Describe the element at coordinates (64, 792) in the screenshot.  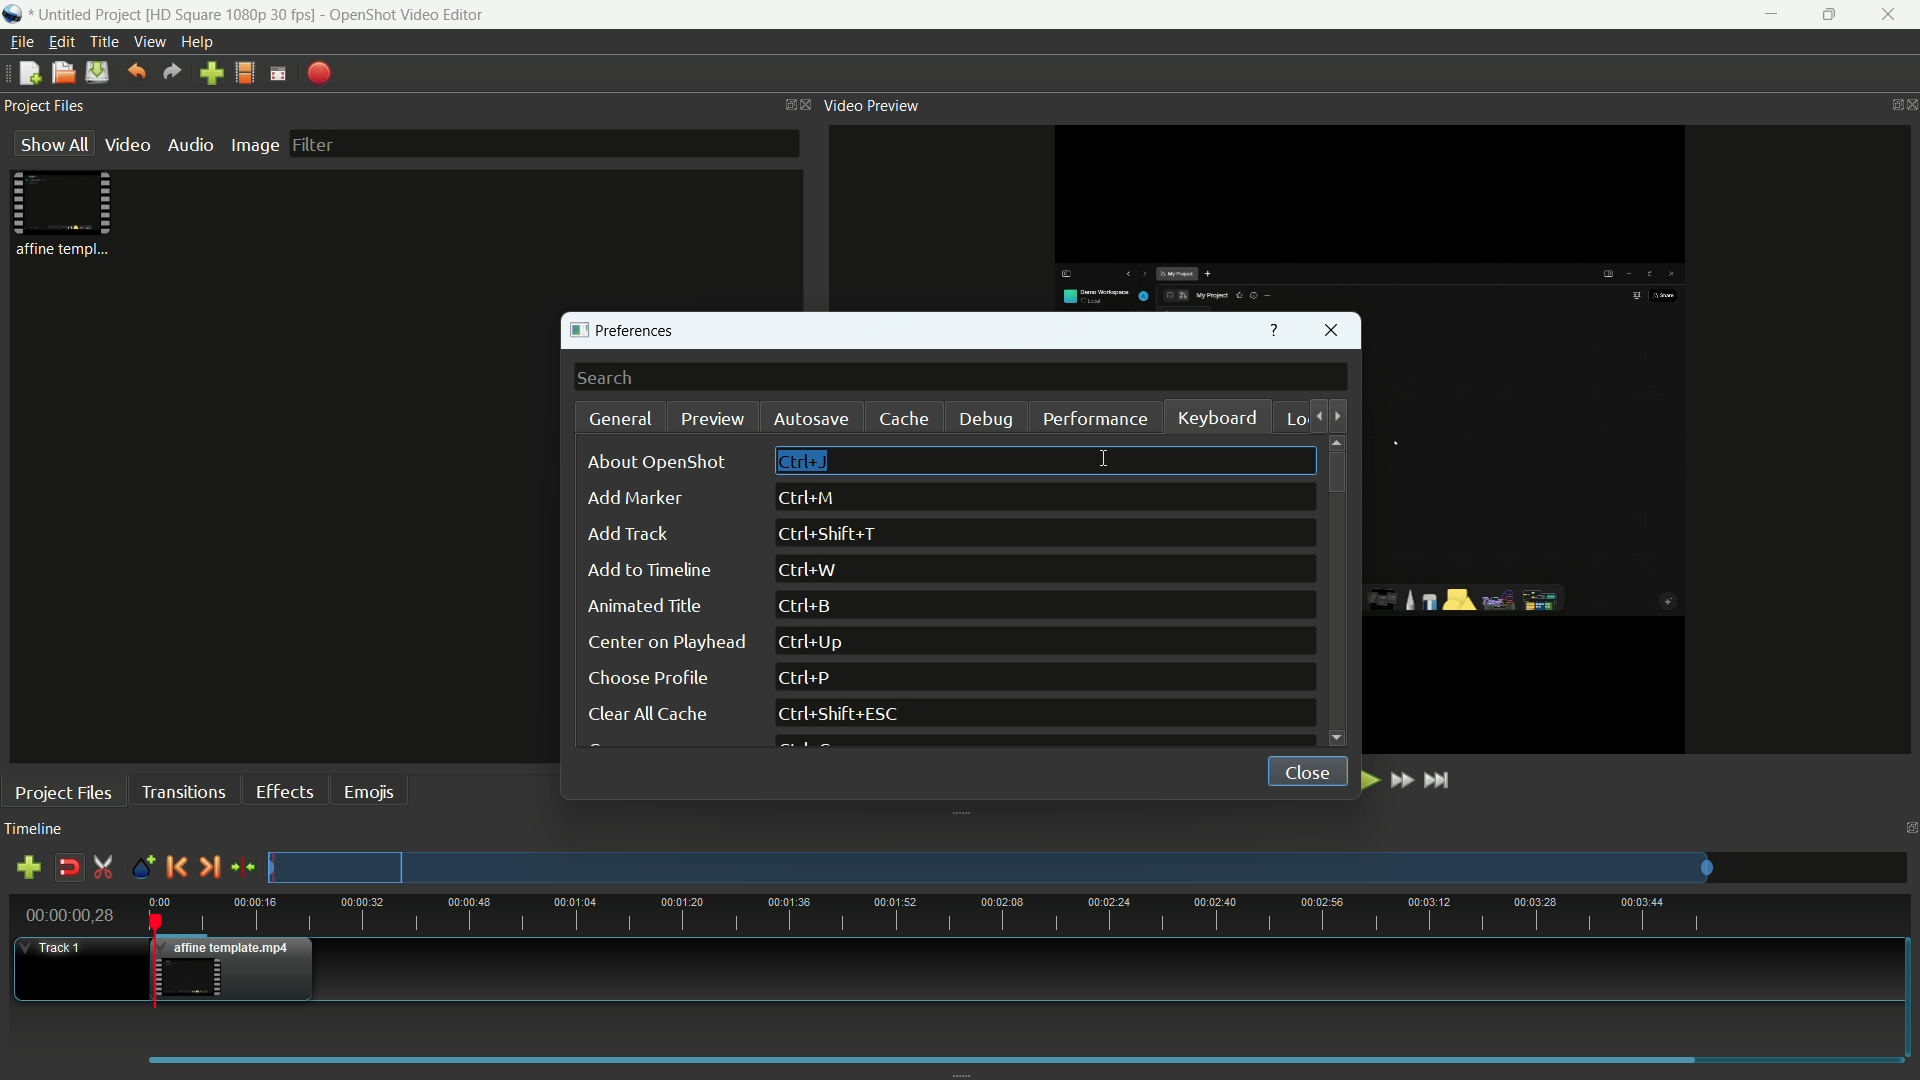
I see `project files` at that location.